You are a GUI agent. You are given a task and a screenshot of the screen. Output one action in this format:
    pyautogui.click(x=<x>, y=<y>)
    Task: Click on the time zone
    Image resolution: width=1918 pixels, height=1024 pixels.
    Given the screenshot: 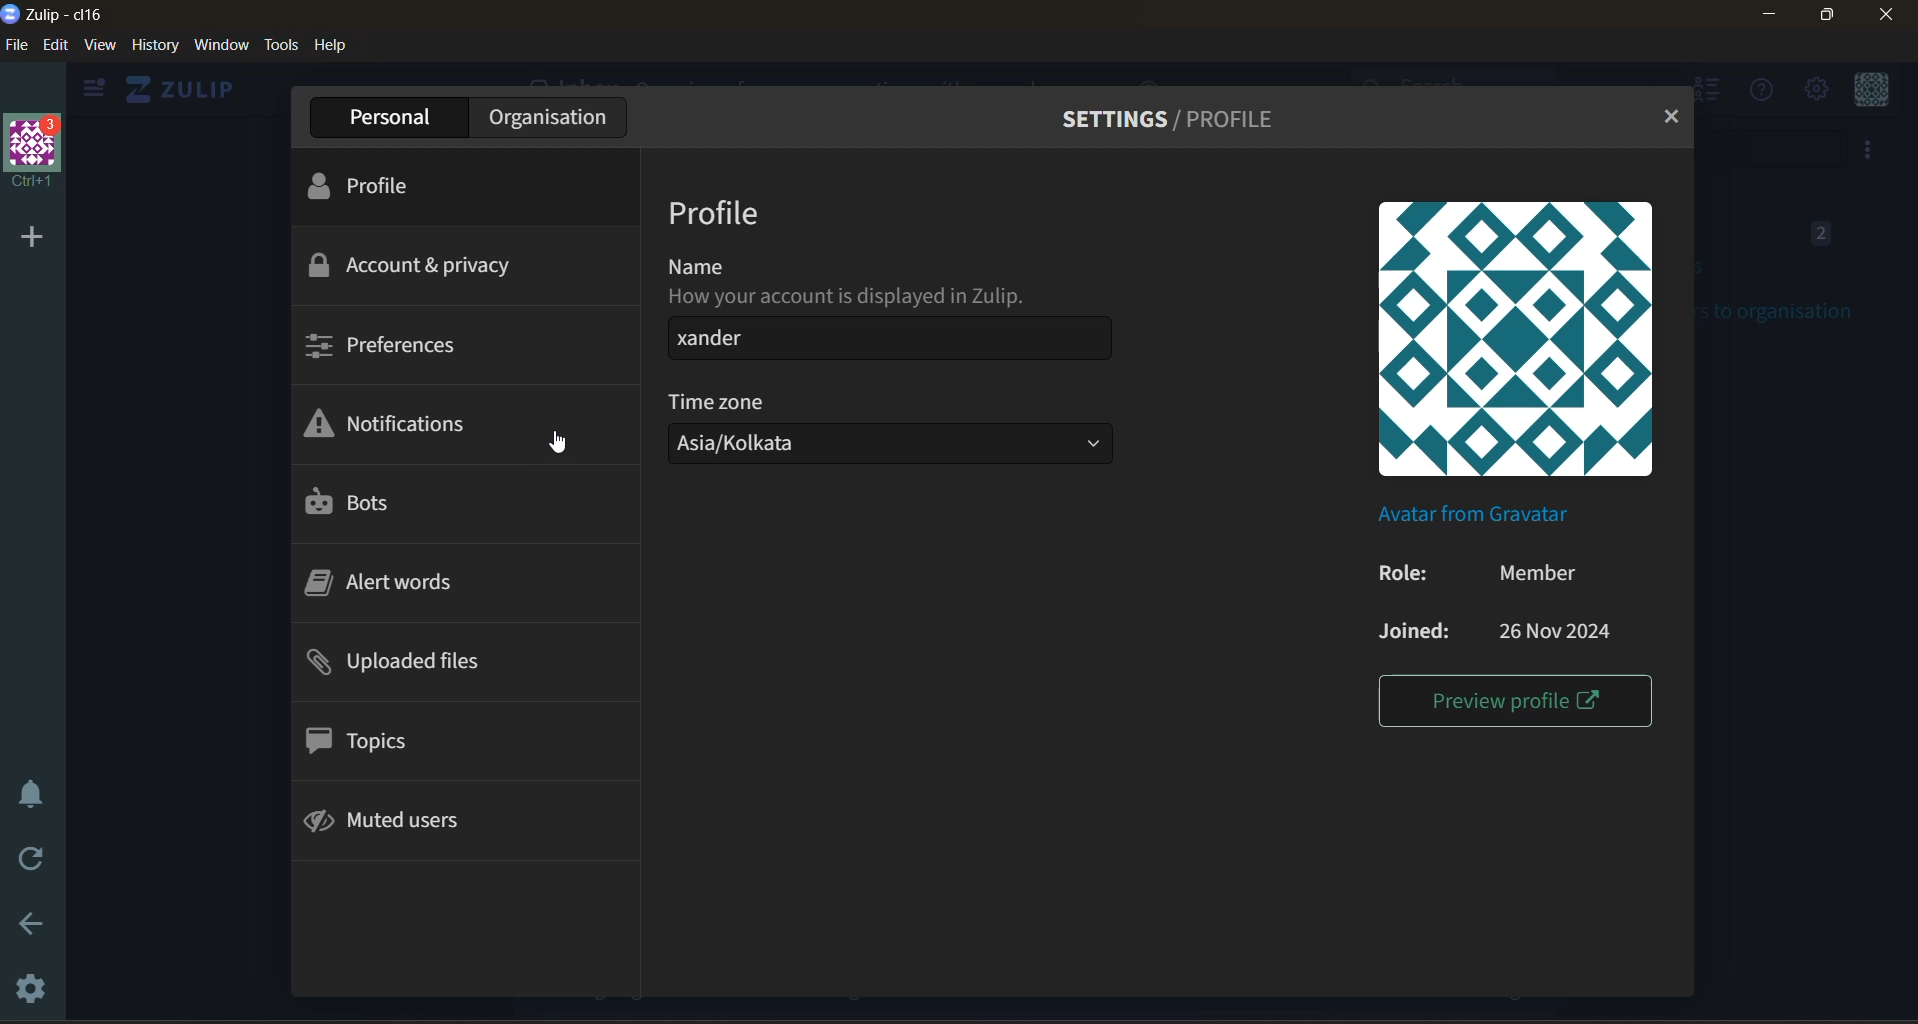 What is the action you would take?
    pyautogui.click(x=882, y=447)
    